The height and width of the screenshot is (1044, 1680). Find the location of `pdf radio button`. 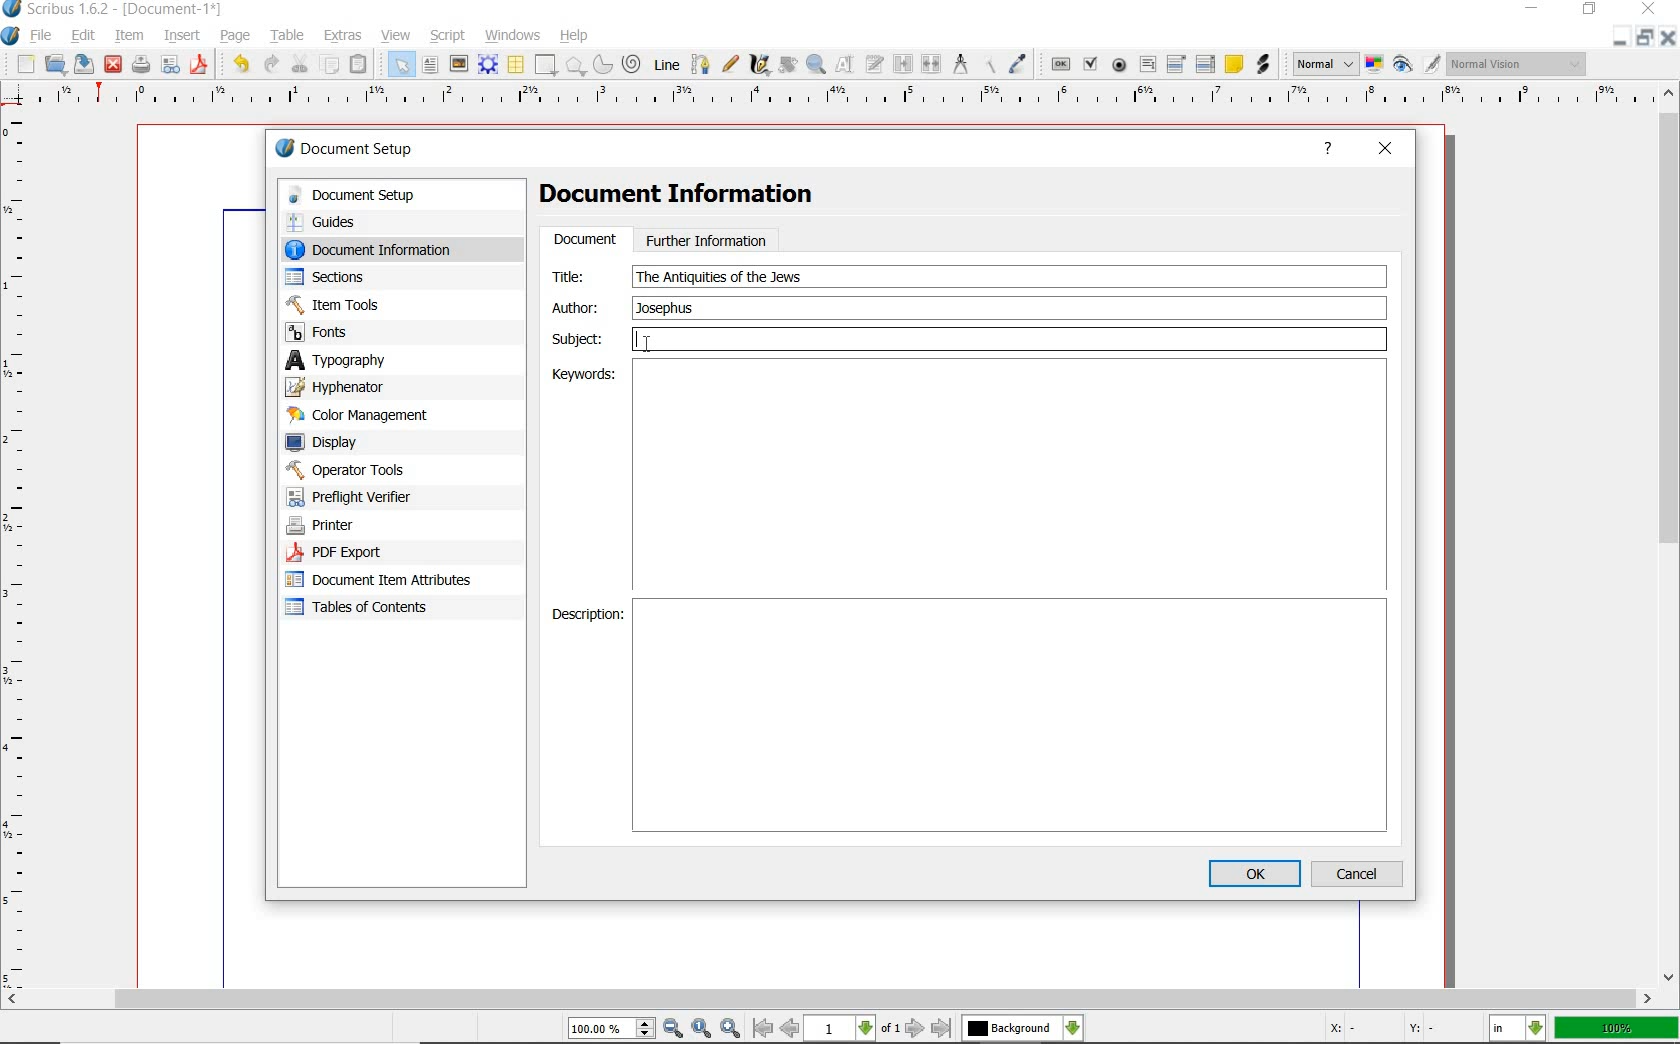

pdf radio button is located at coordinates (1120, 65).